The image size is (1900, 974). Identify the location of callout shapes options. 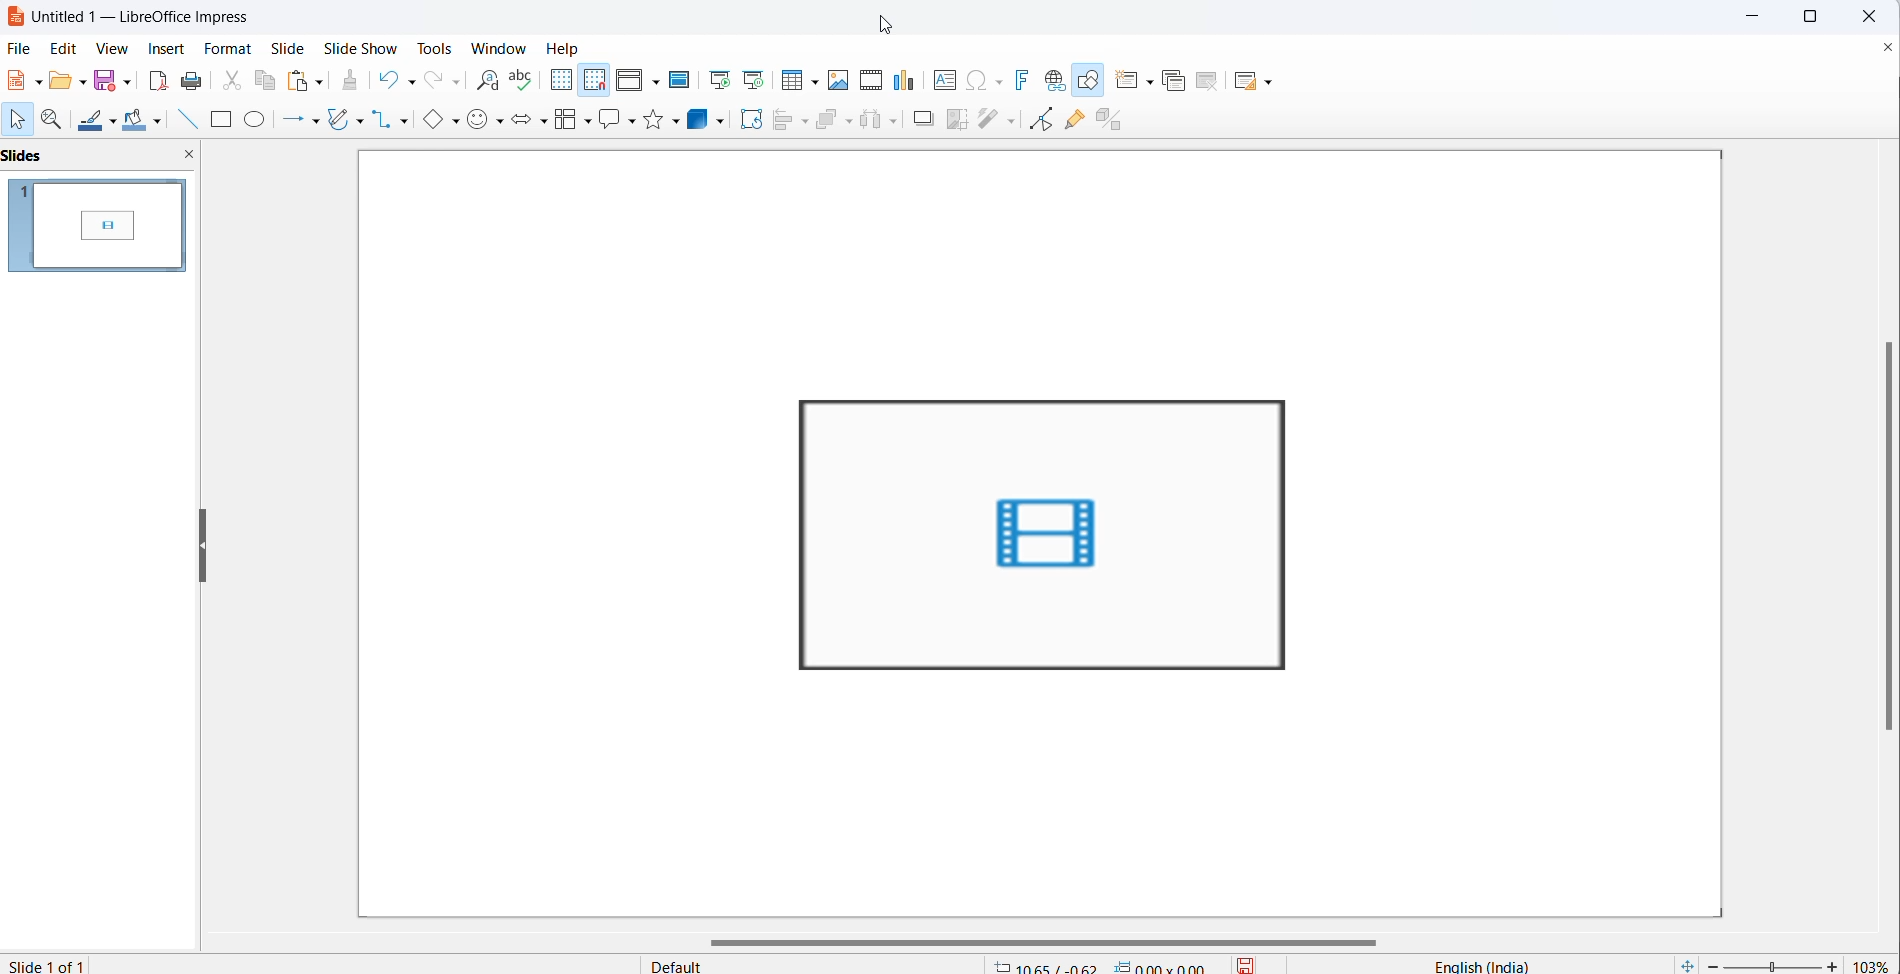
(631, 123).